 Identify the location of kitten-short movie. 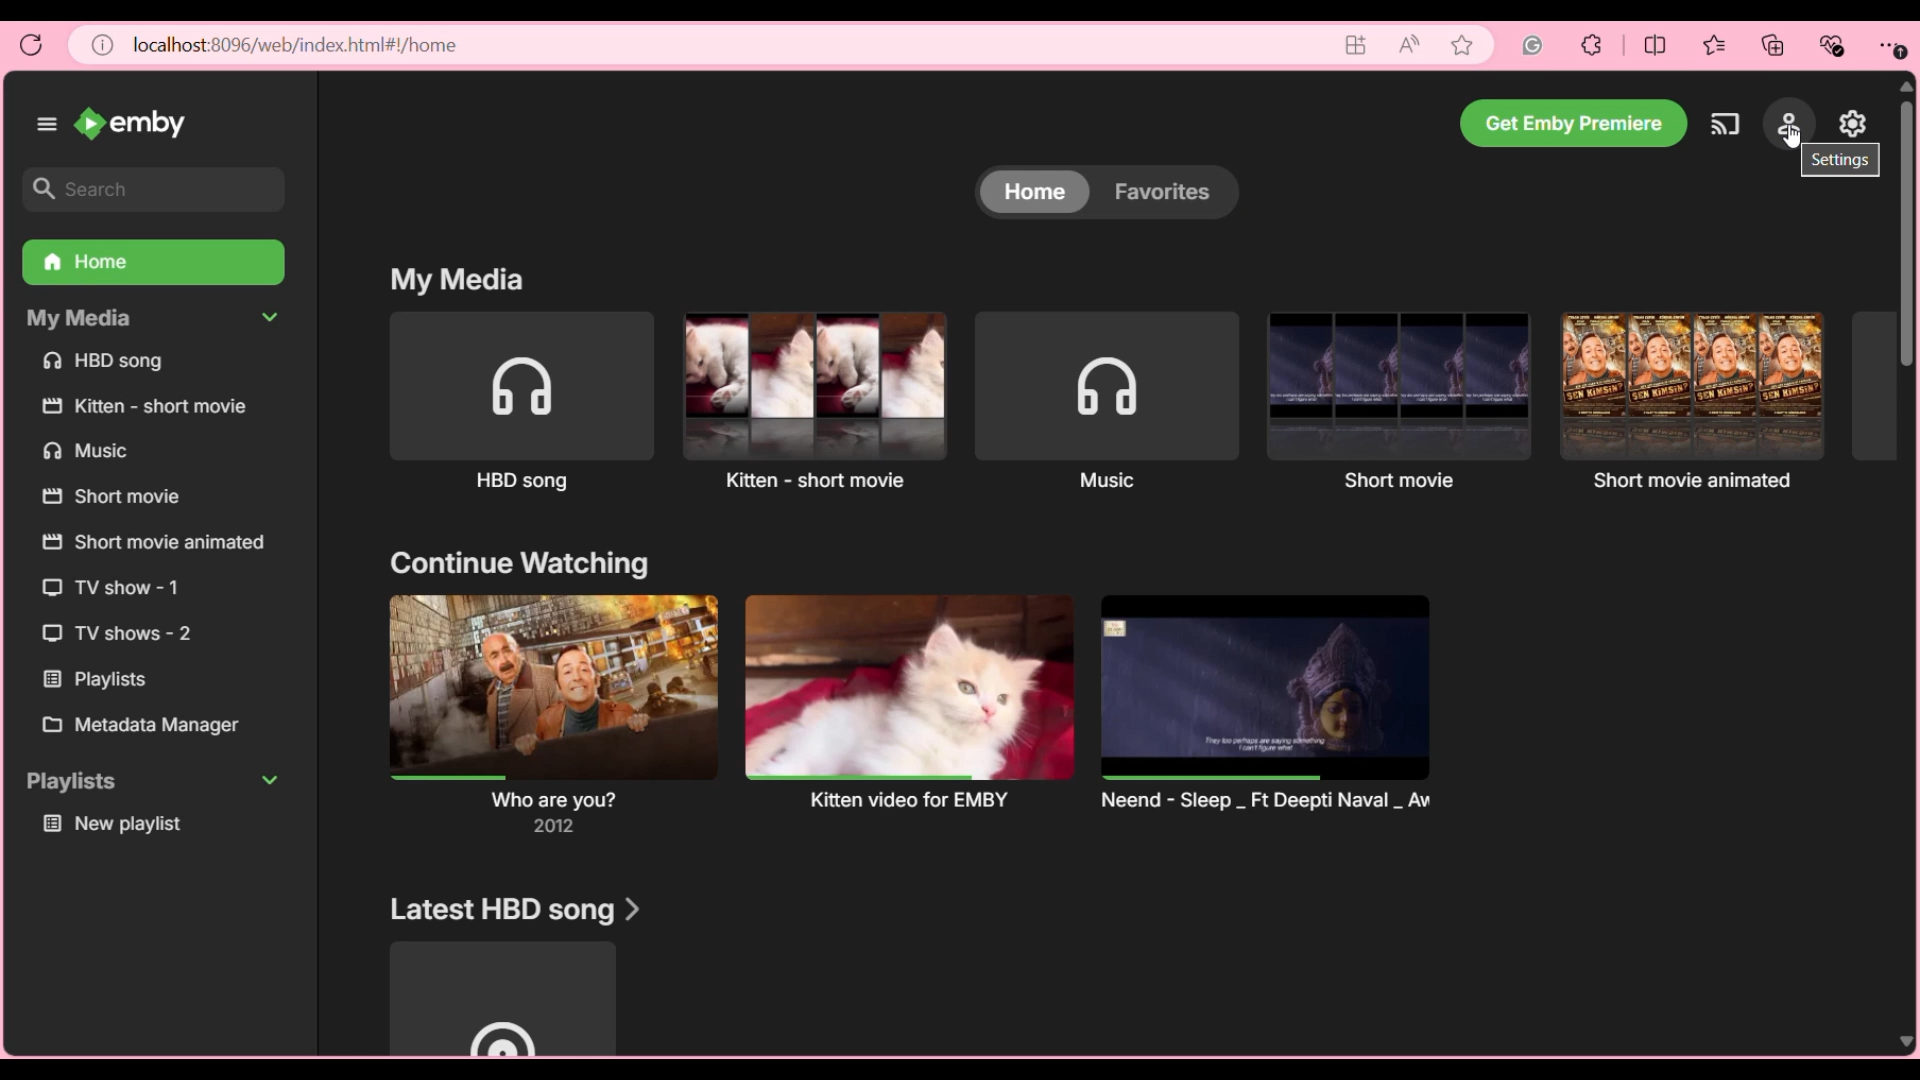
(149, 409).